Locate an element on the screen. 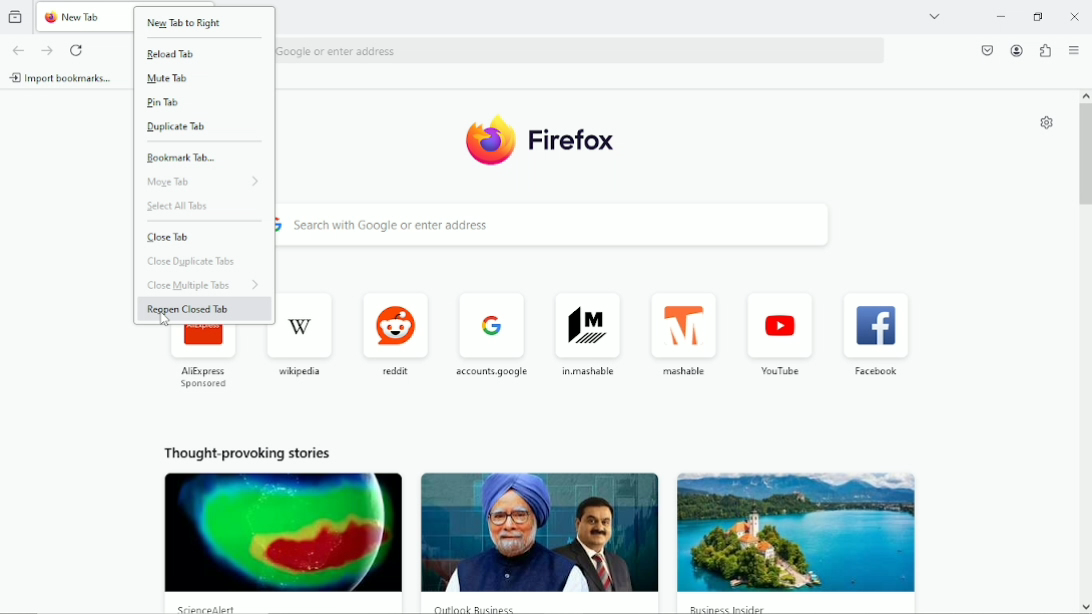 Image resolution: width=1092 pixels, height=614 pixels. go forward is located at coordinates (46, 51).